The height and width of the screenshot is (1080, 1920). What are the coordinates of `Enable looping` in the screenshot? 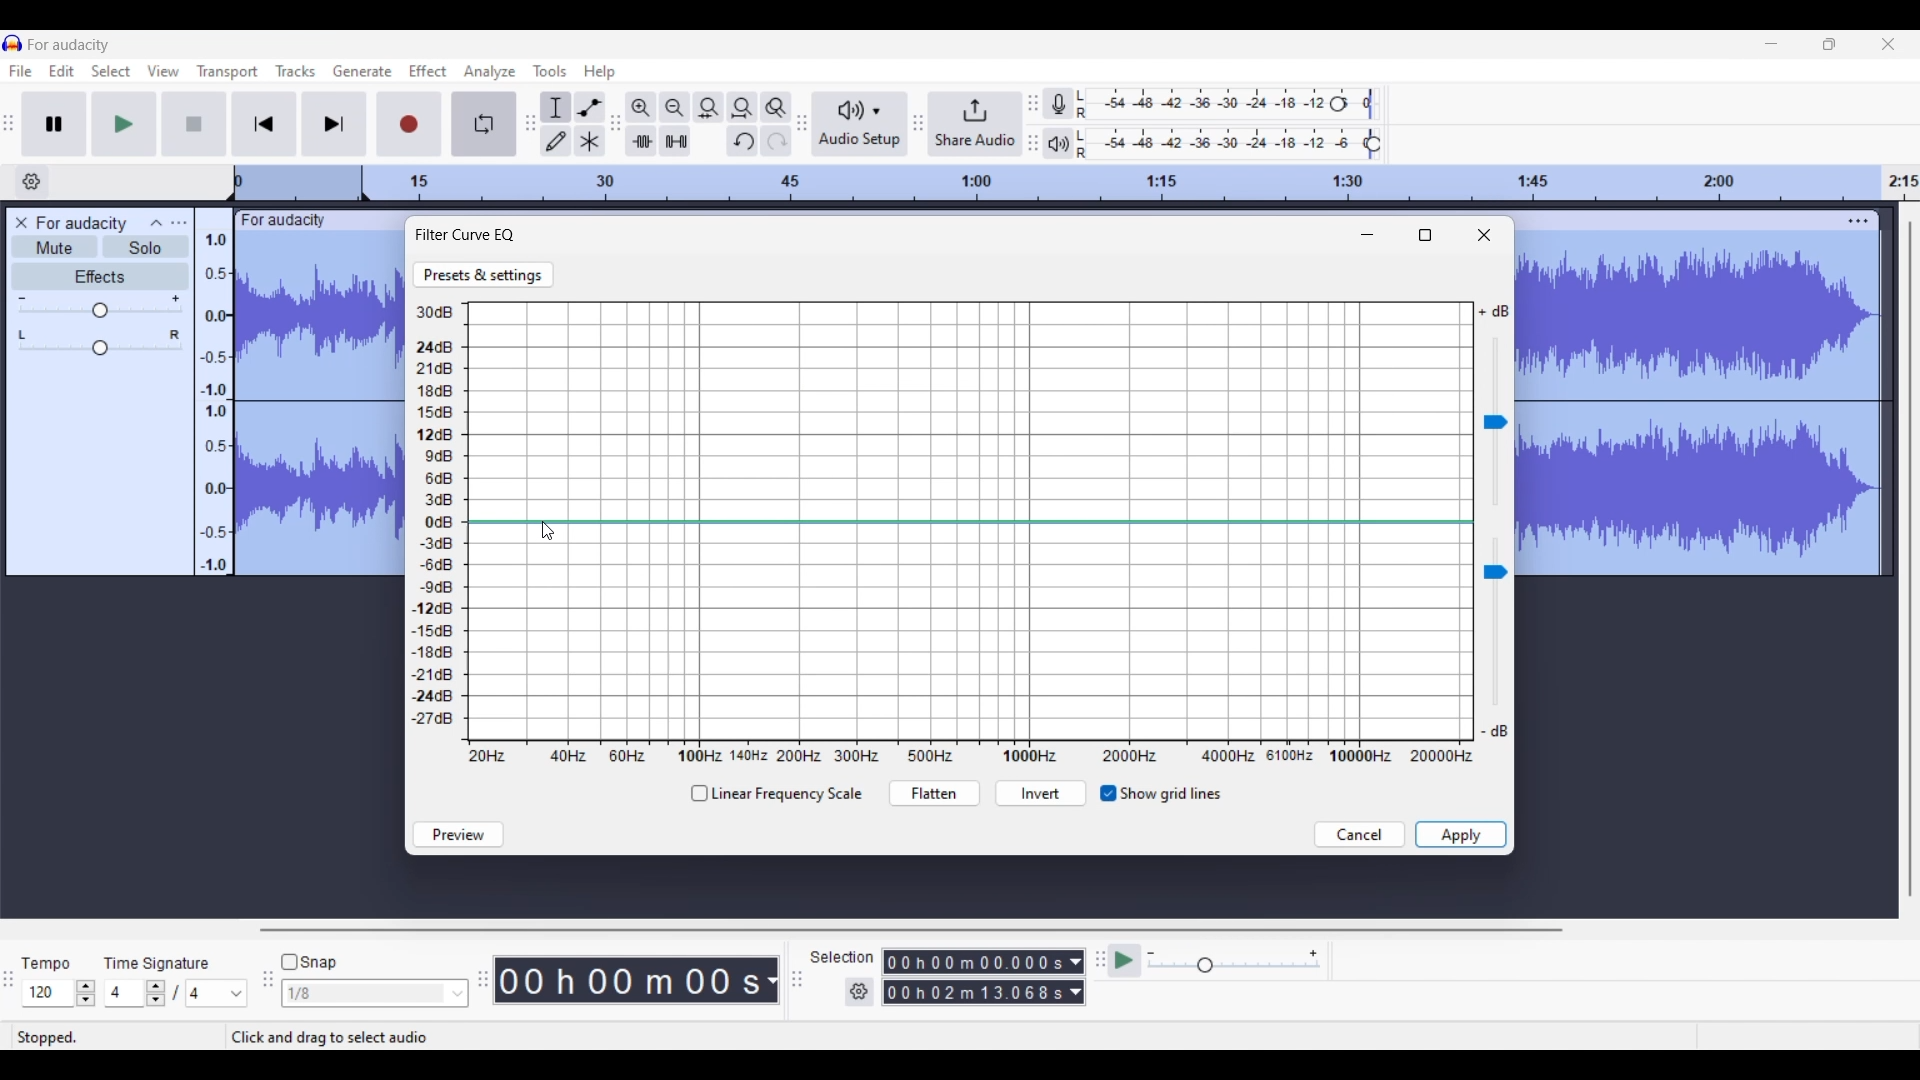 It's located at (484, 124).